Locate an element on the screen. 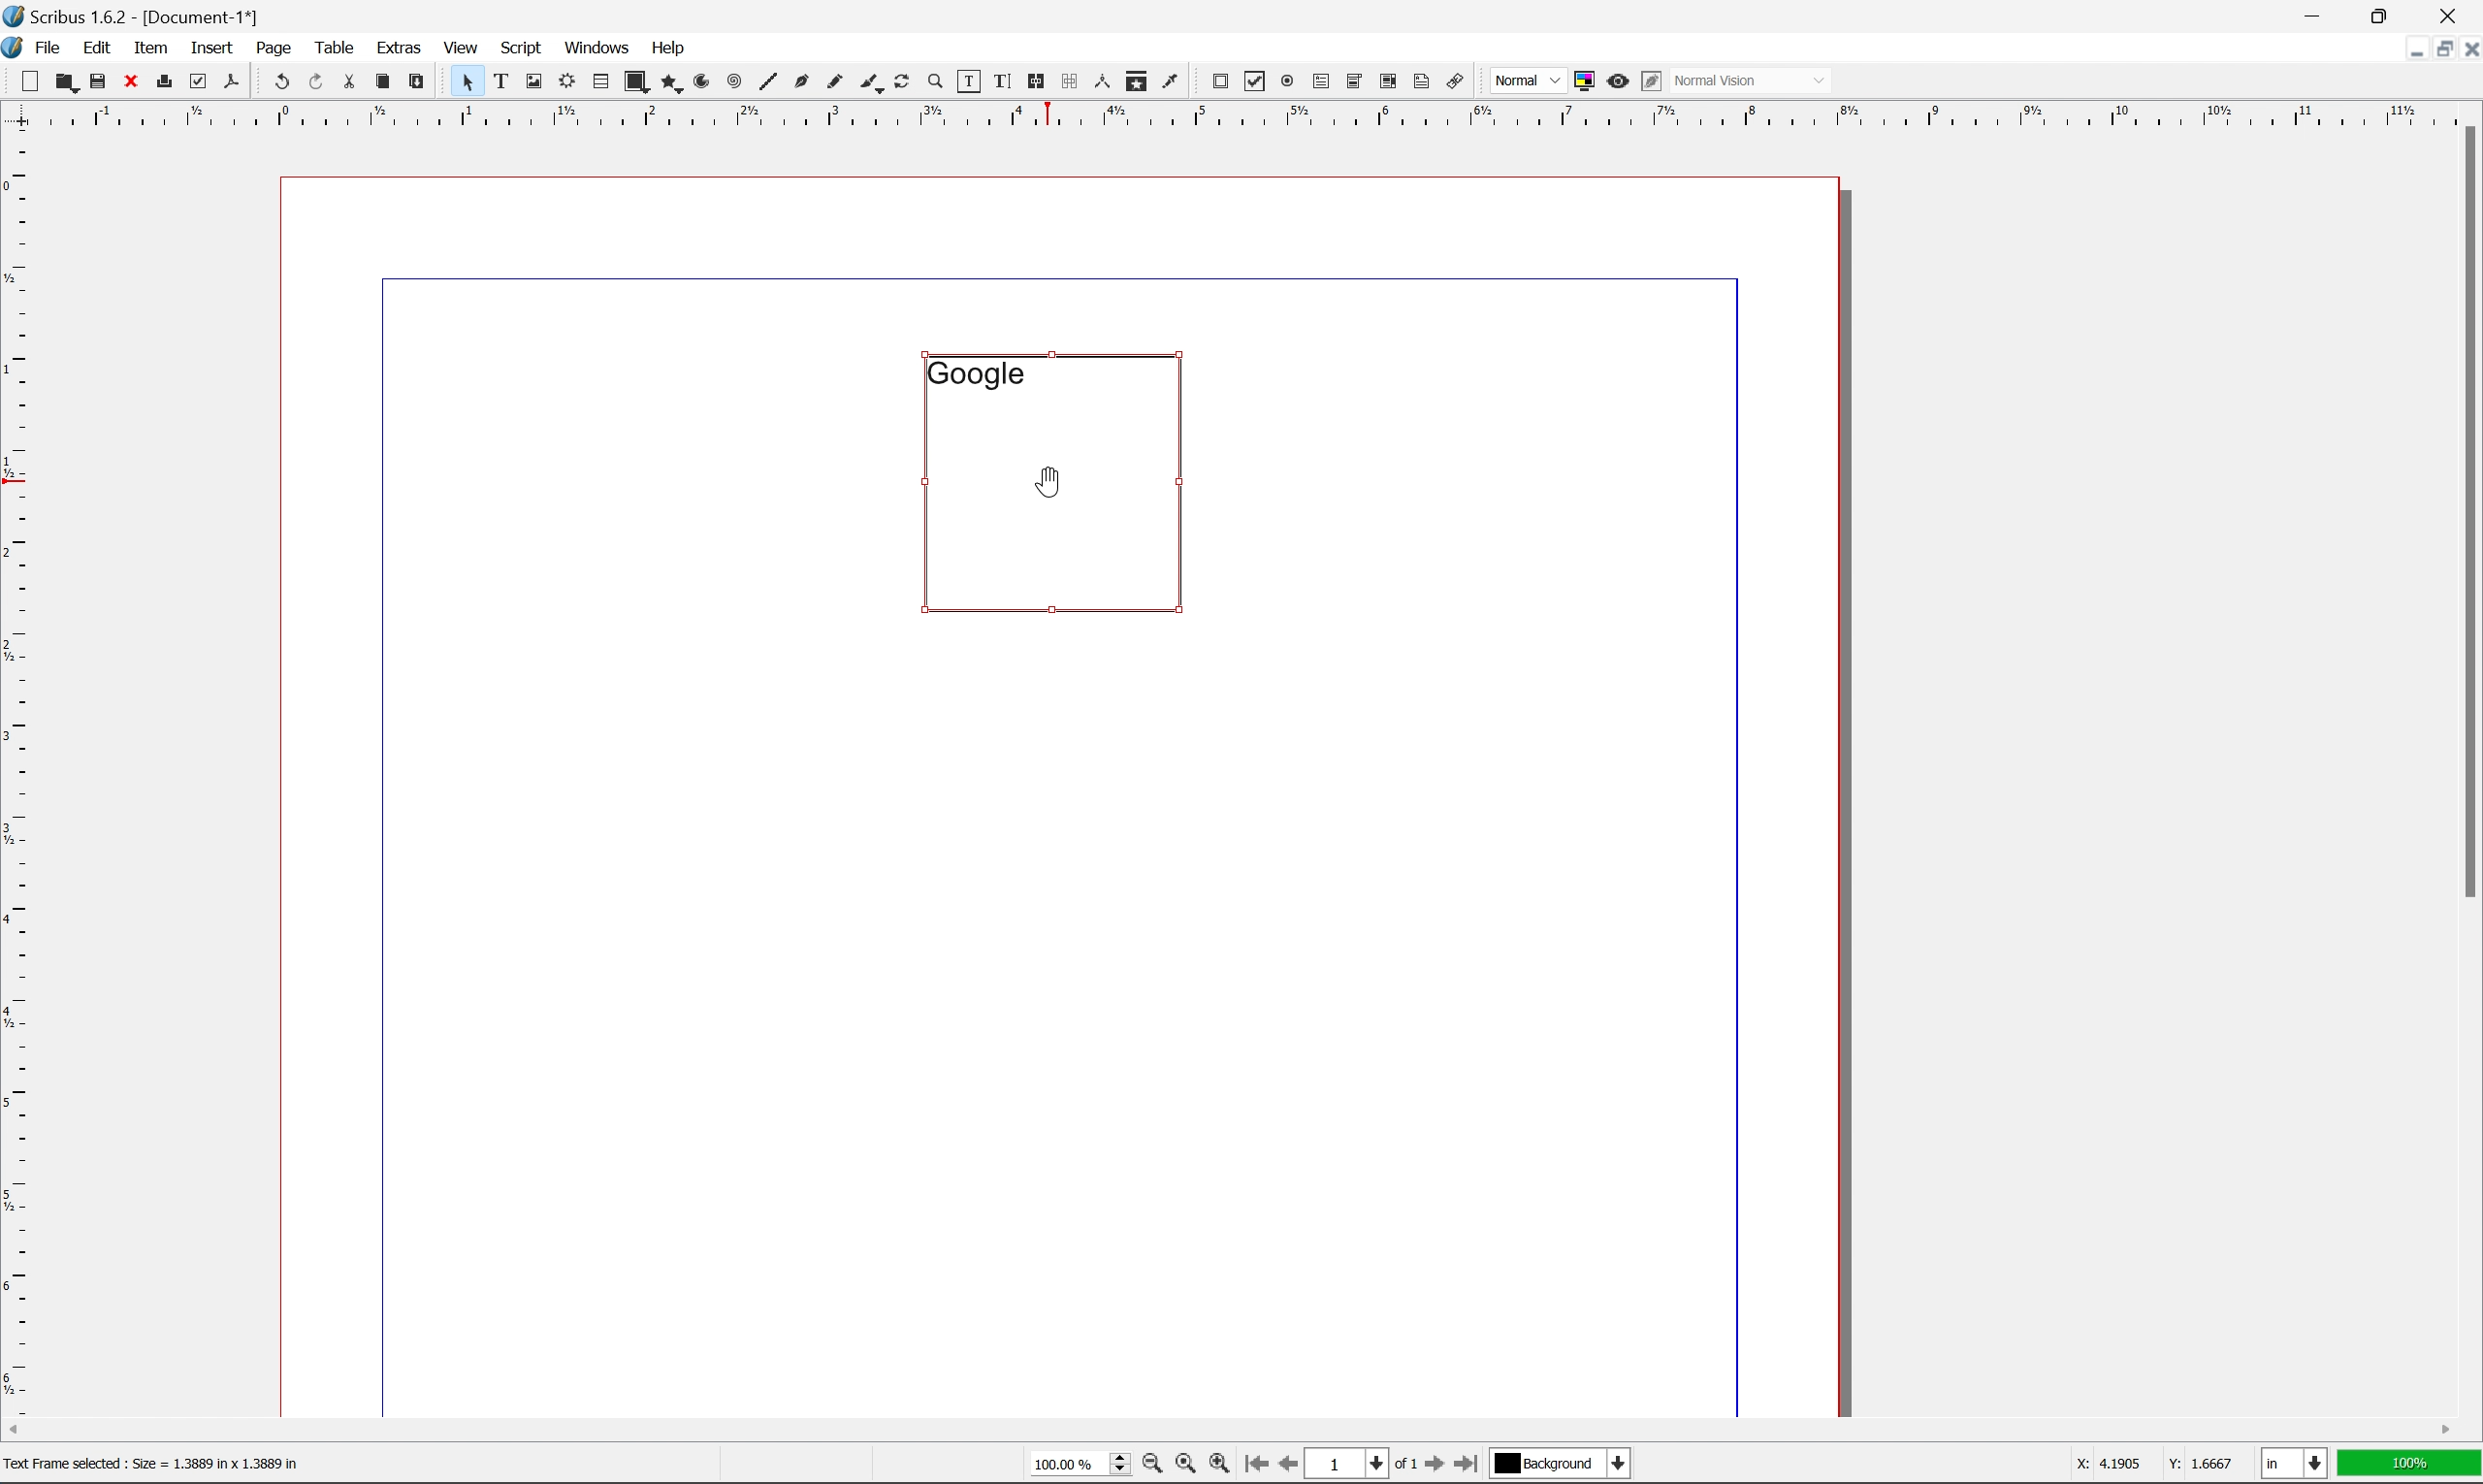 The width and height of the screenshot is (2483, 1484). pdf push button is located at coordinates (1214, 79).